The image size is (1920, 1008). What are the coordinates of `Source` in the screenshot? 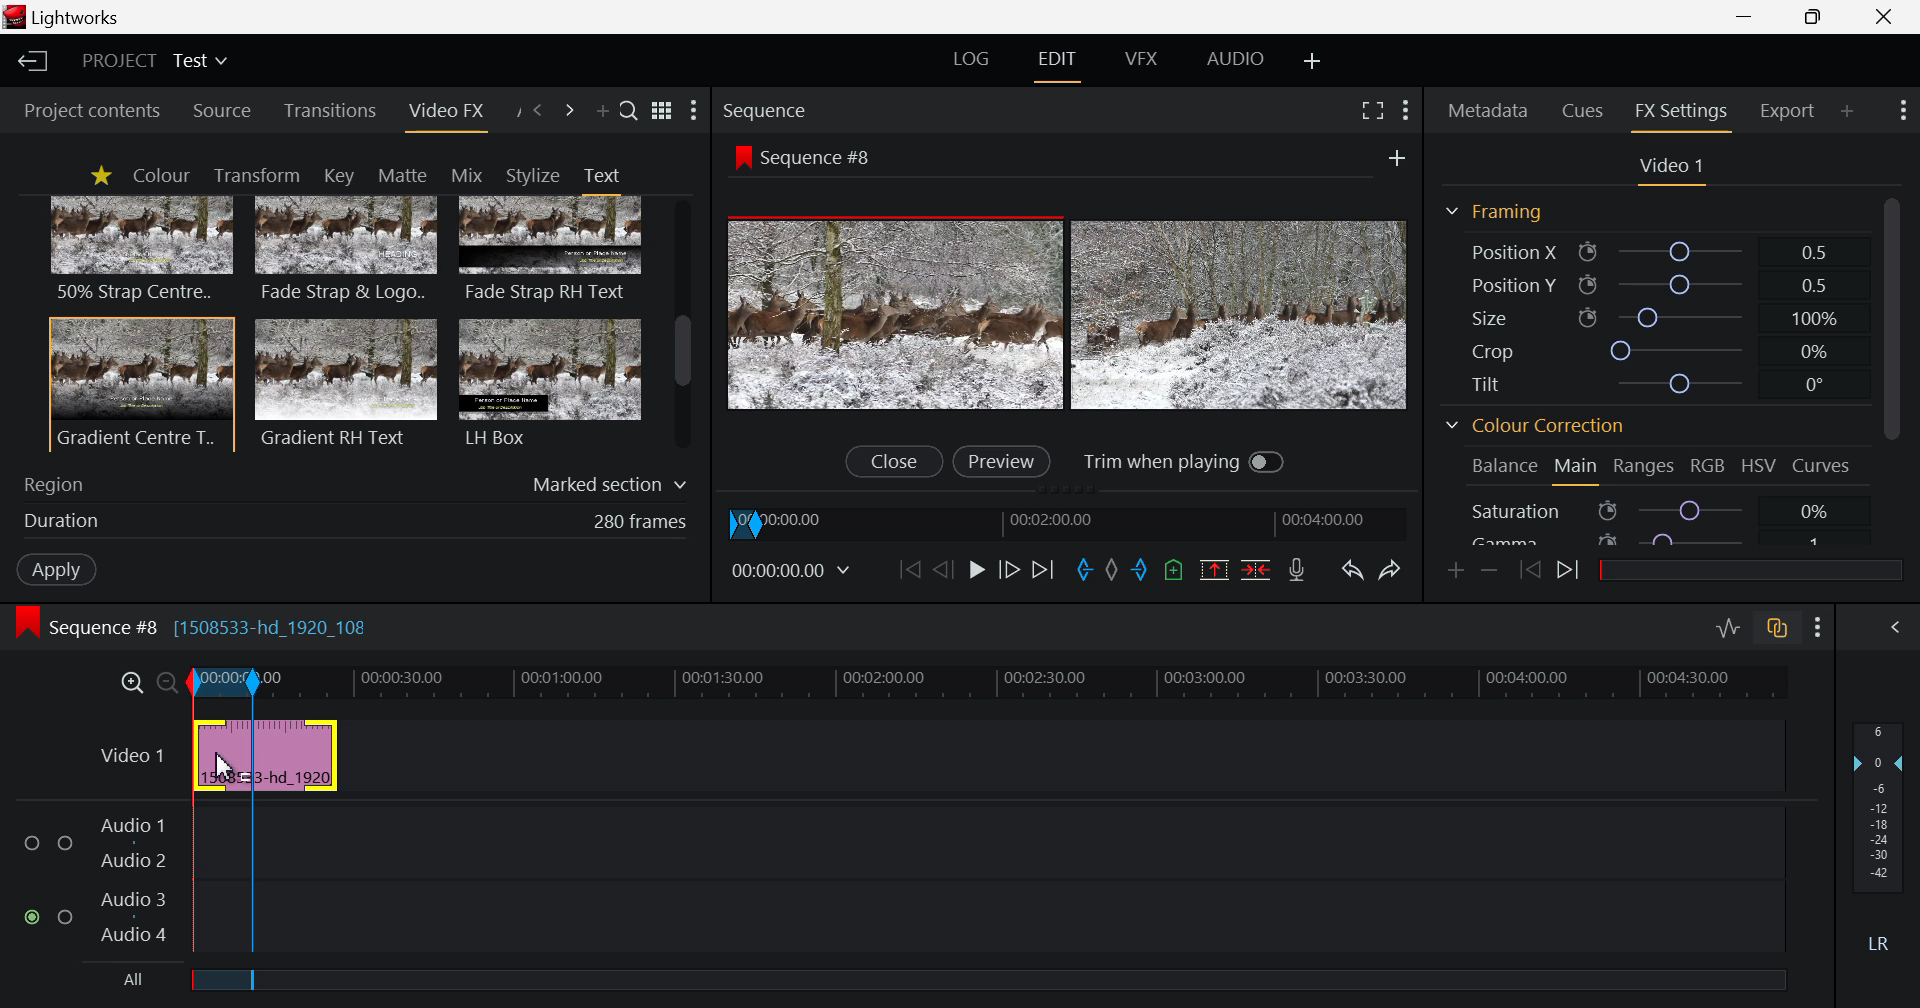 It's located at (222, 112).